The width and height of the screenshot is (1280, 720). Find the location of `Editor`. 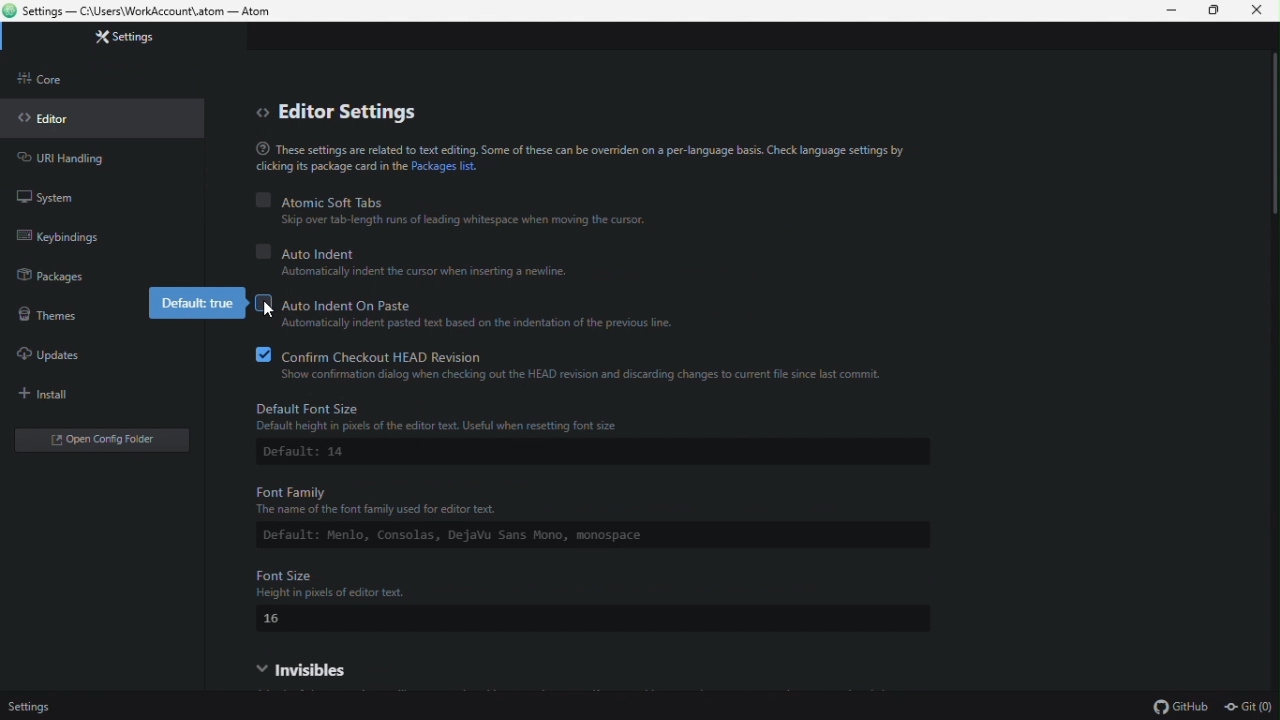

Editor is located at coordinates (63, 118).